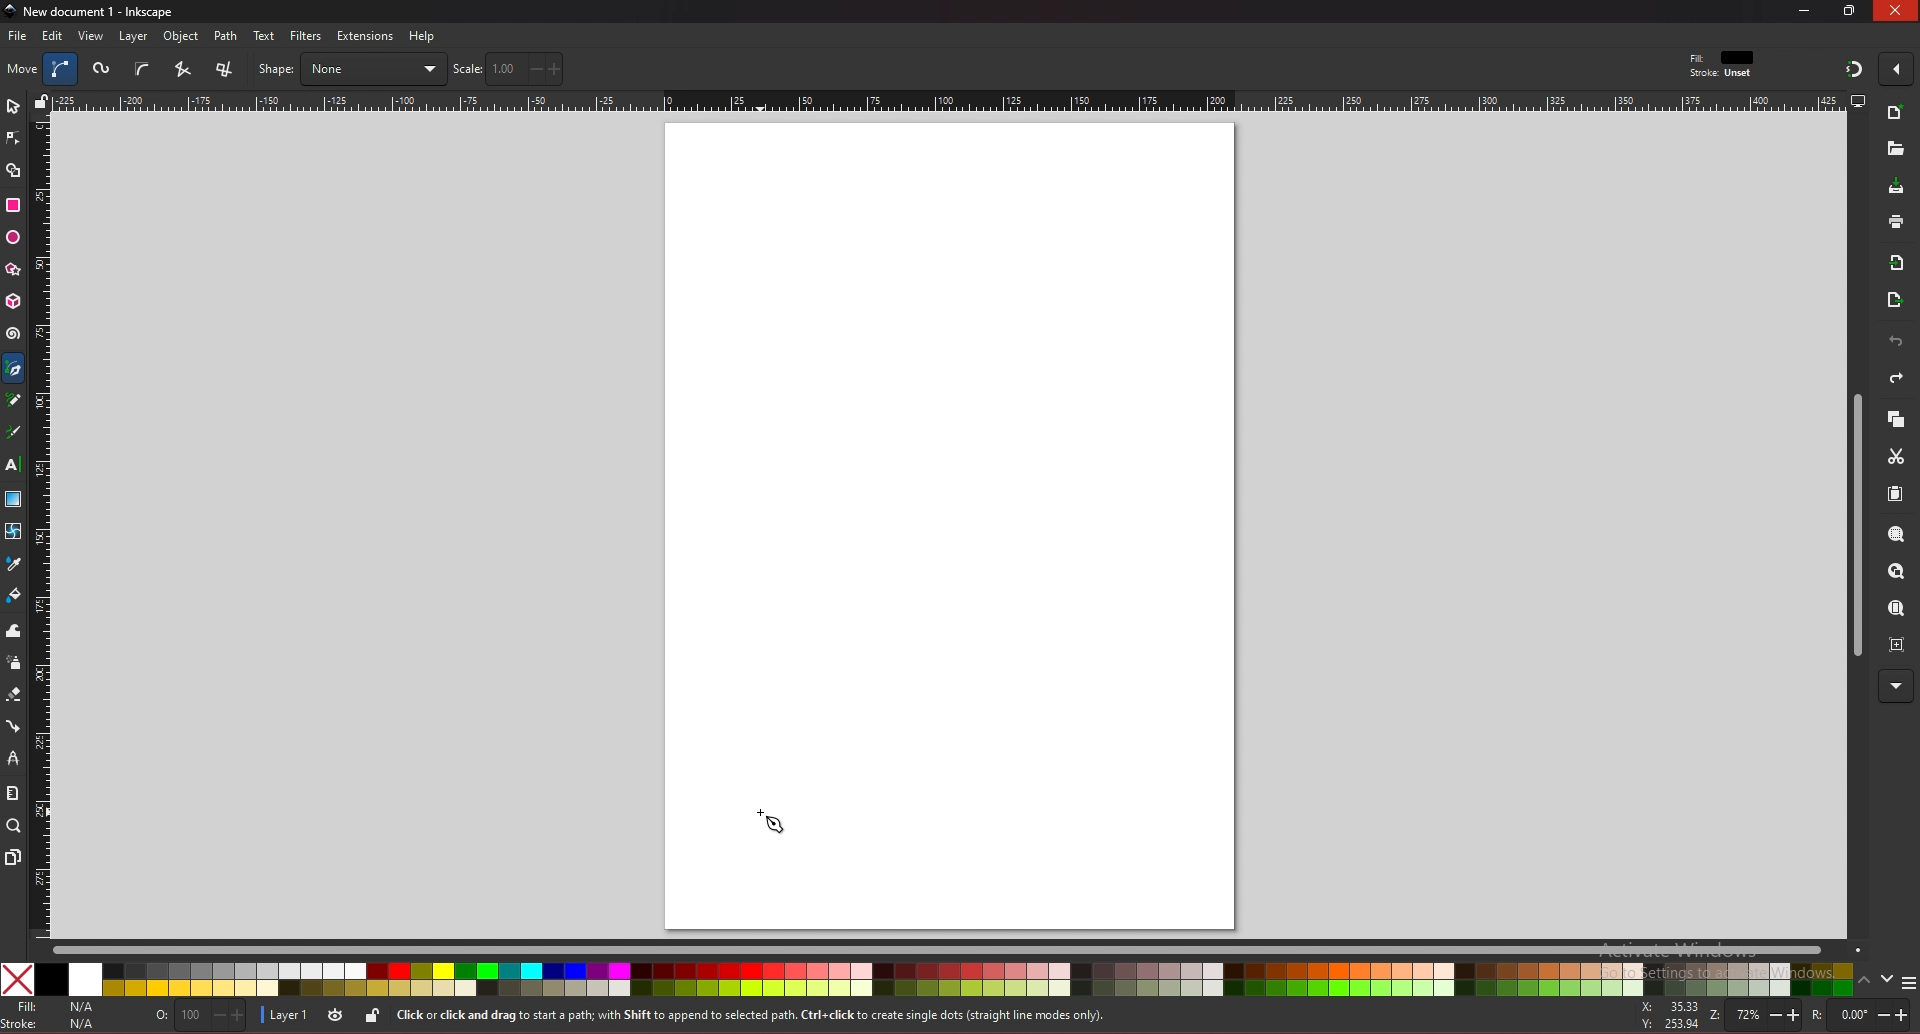  Describe the element at coordinates (13, 663) in the screenshot. I see `spray` at that location.